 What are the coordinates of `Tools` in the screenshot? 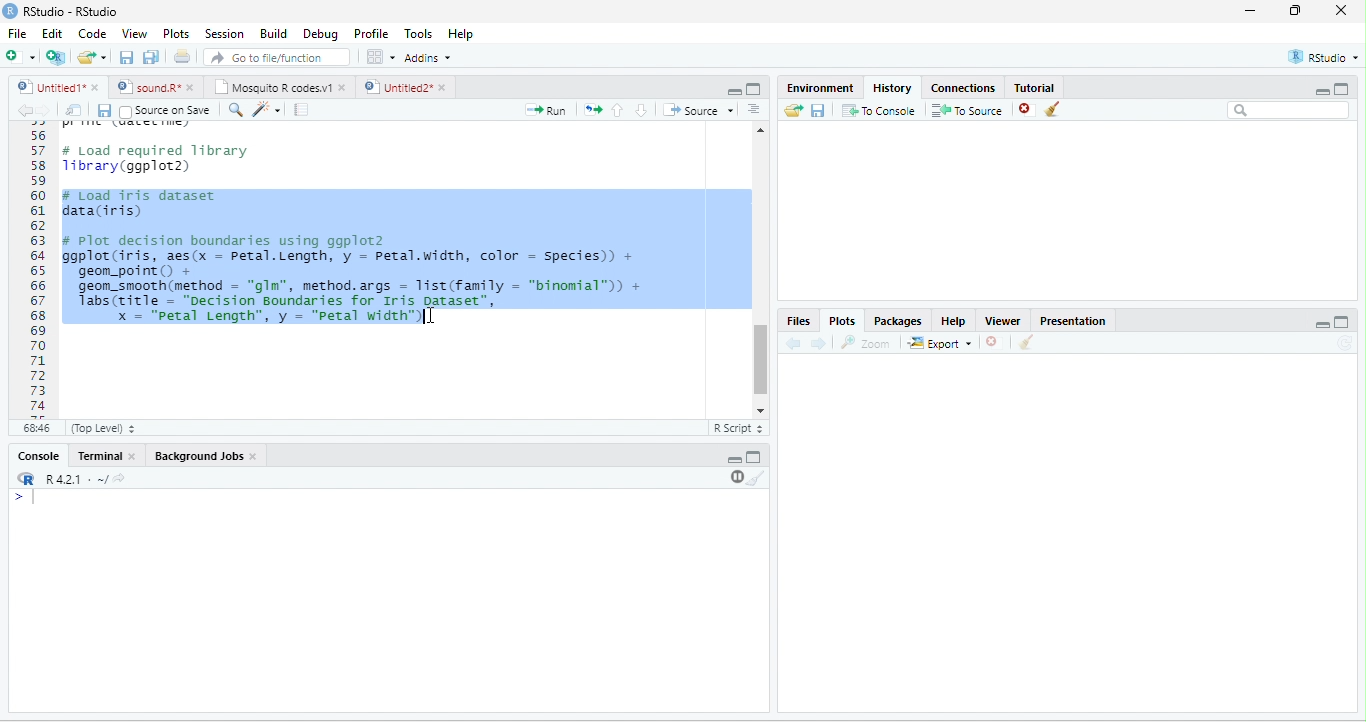 It's located at (420, 34).